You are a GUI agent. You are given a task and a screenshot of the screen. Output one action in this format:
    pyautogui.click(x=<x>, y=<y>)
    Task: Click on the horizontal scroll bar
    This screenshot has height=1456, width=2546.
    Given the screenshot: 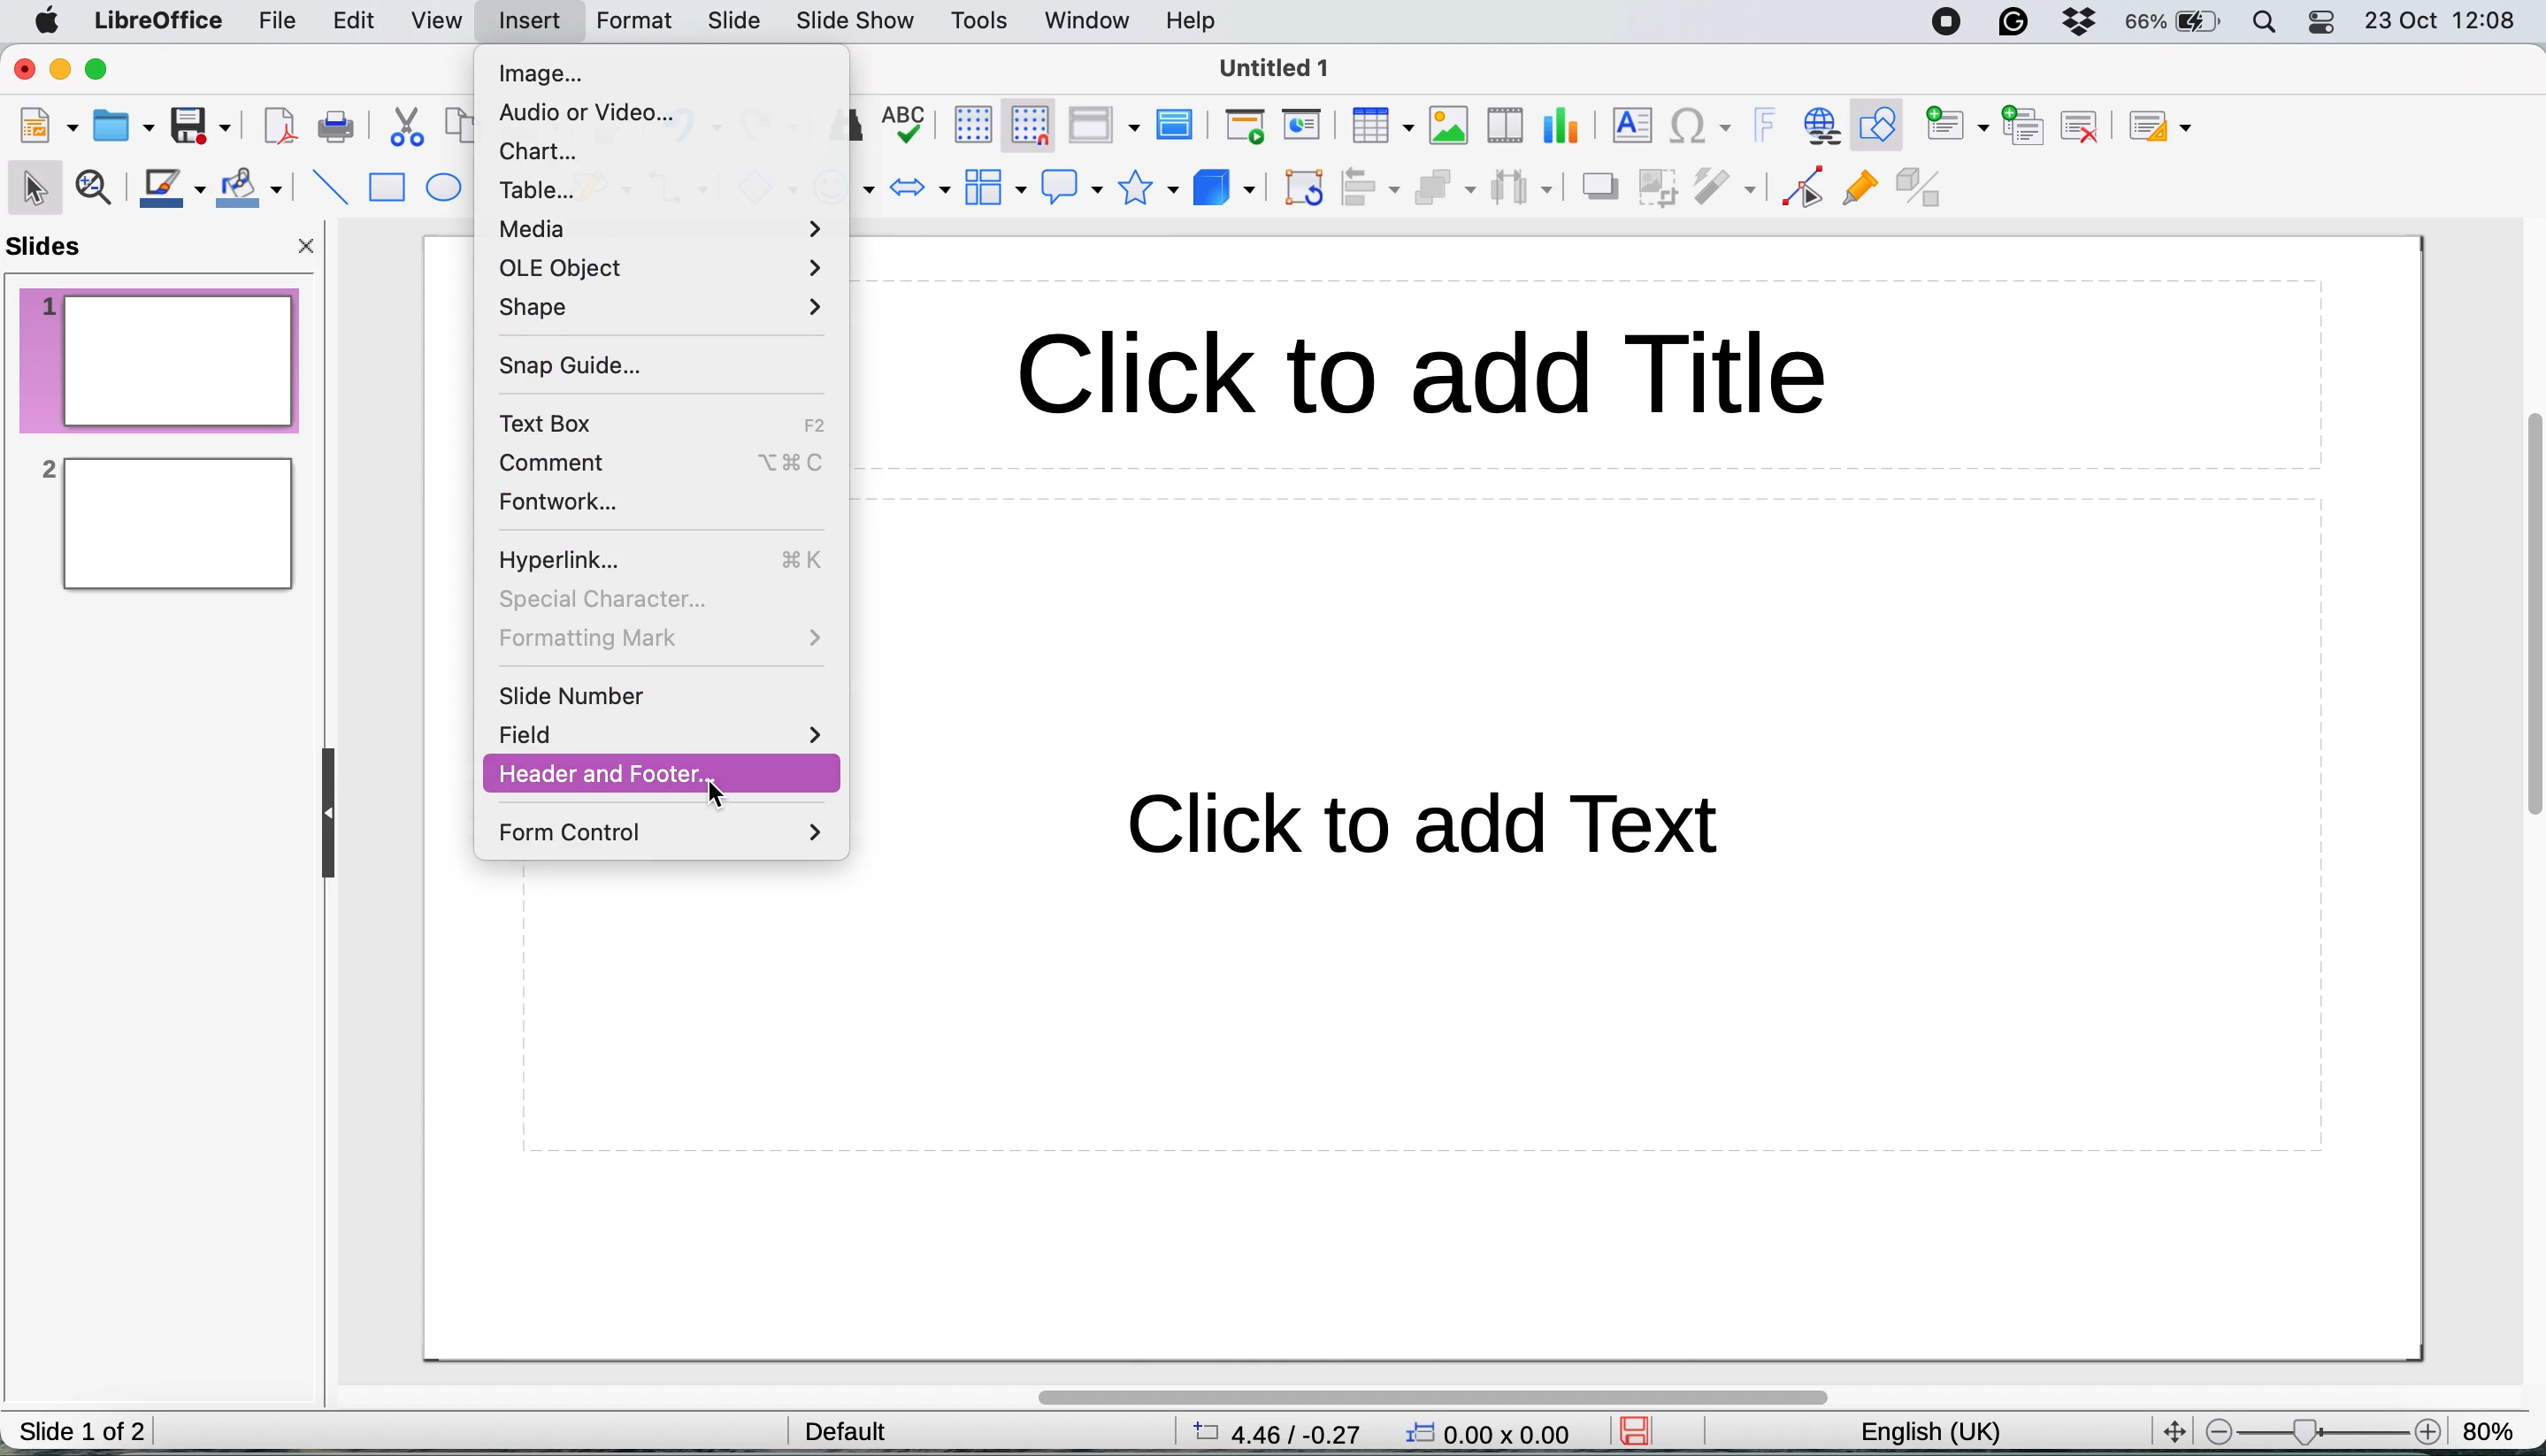 What is the action you would take?
    pyautogui.click(x=1431, y=1397)
    